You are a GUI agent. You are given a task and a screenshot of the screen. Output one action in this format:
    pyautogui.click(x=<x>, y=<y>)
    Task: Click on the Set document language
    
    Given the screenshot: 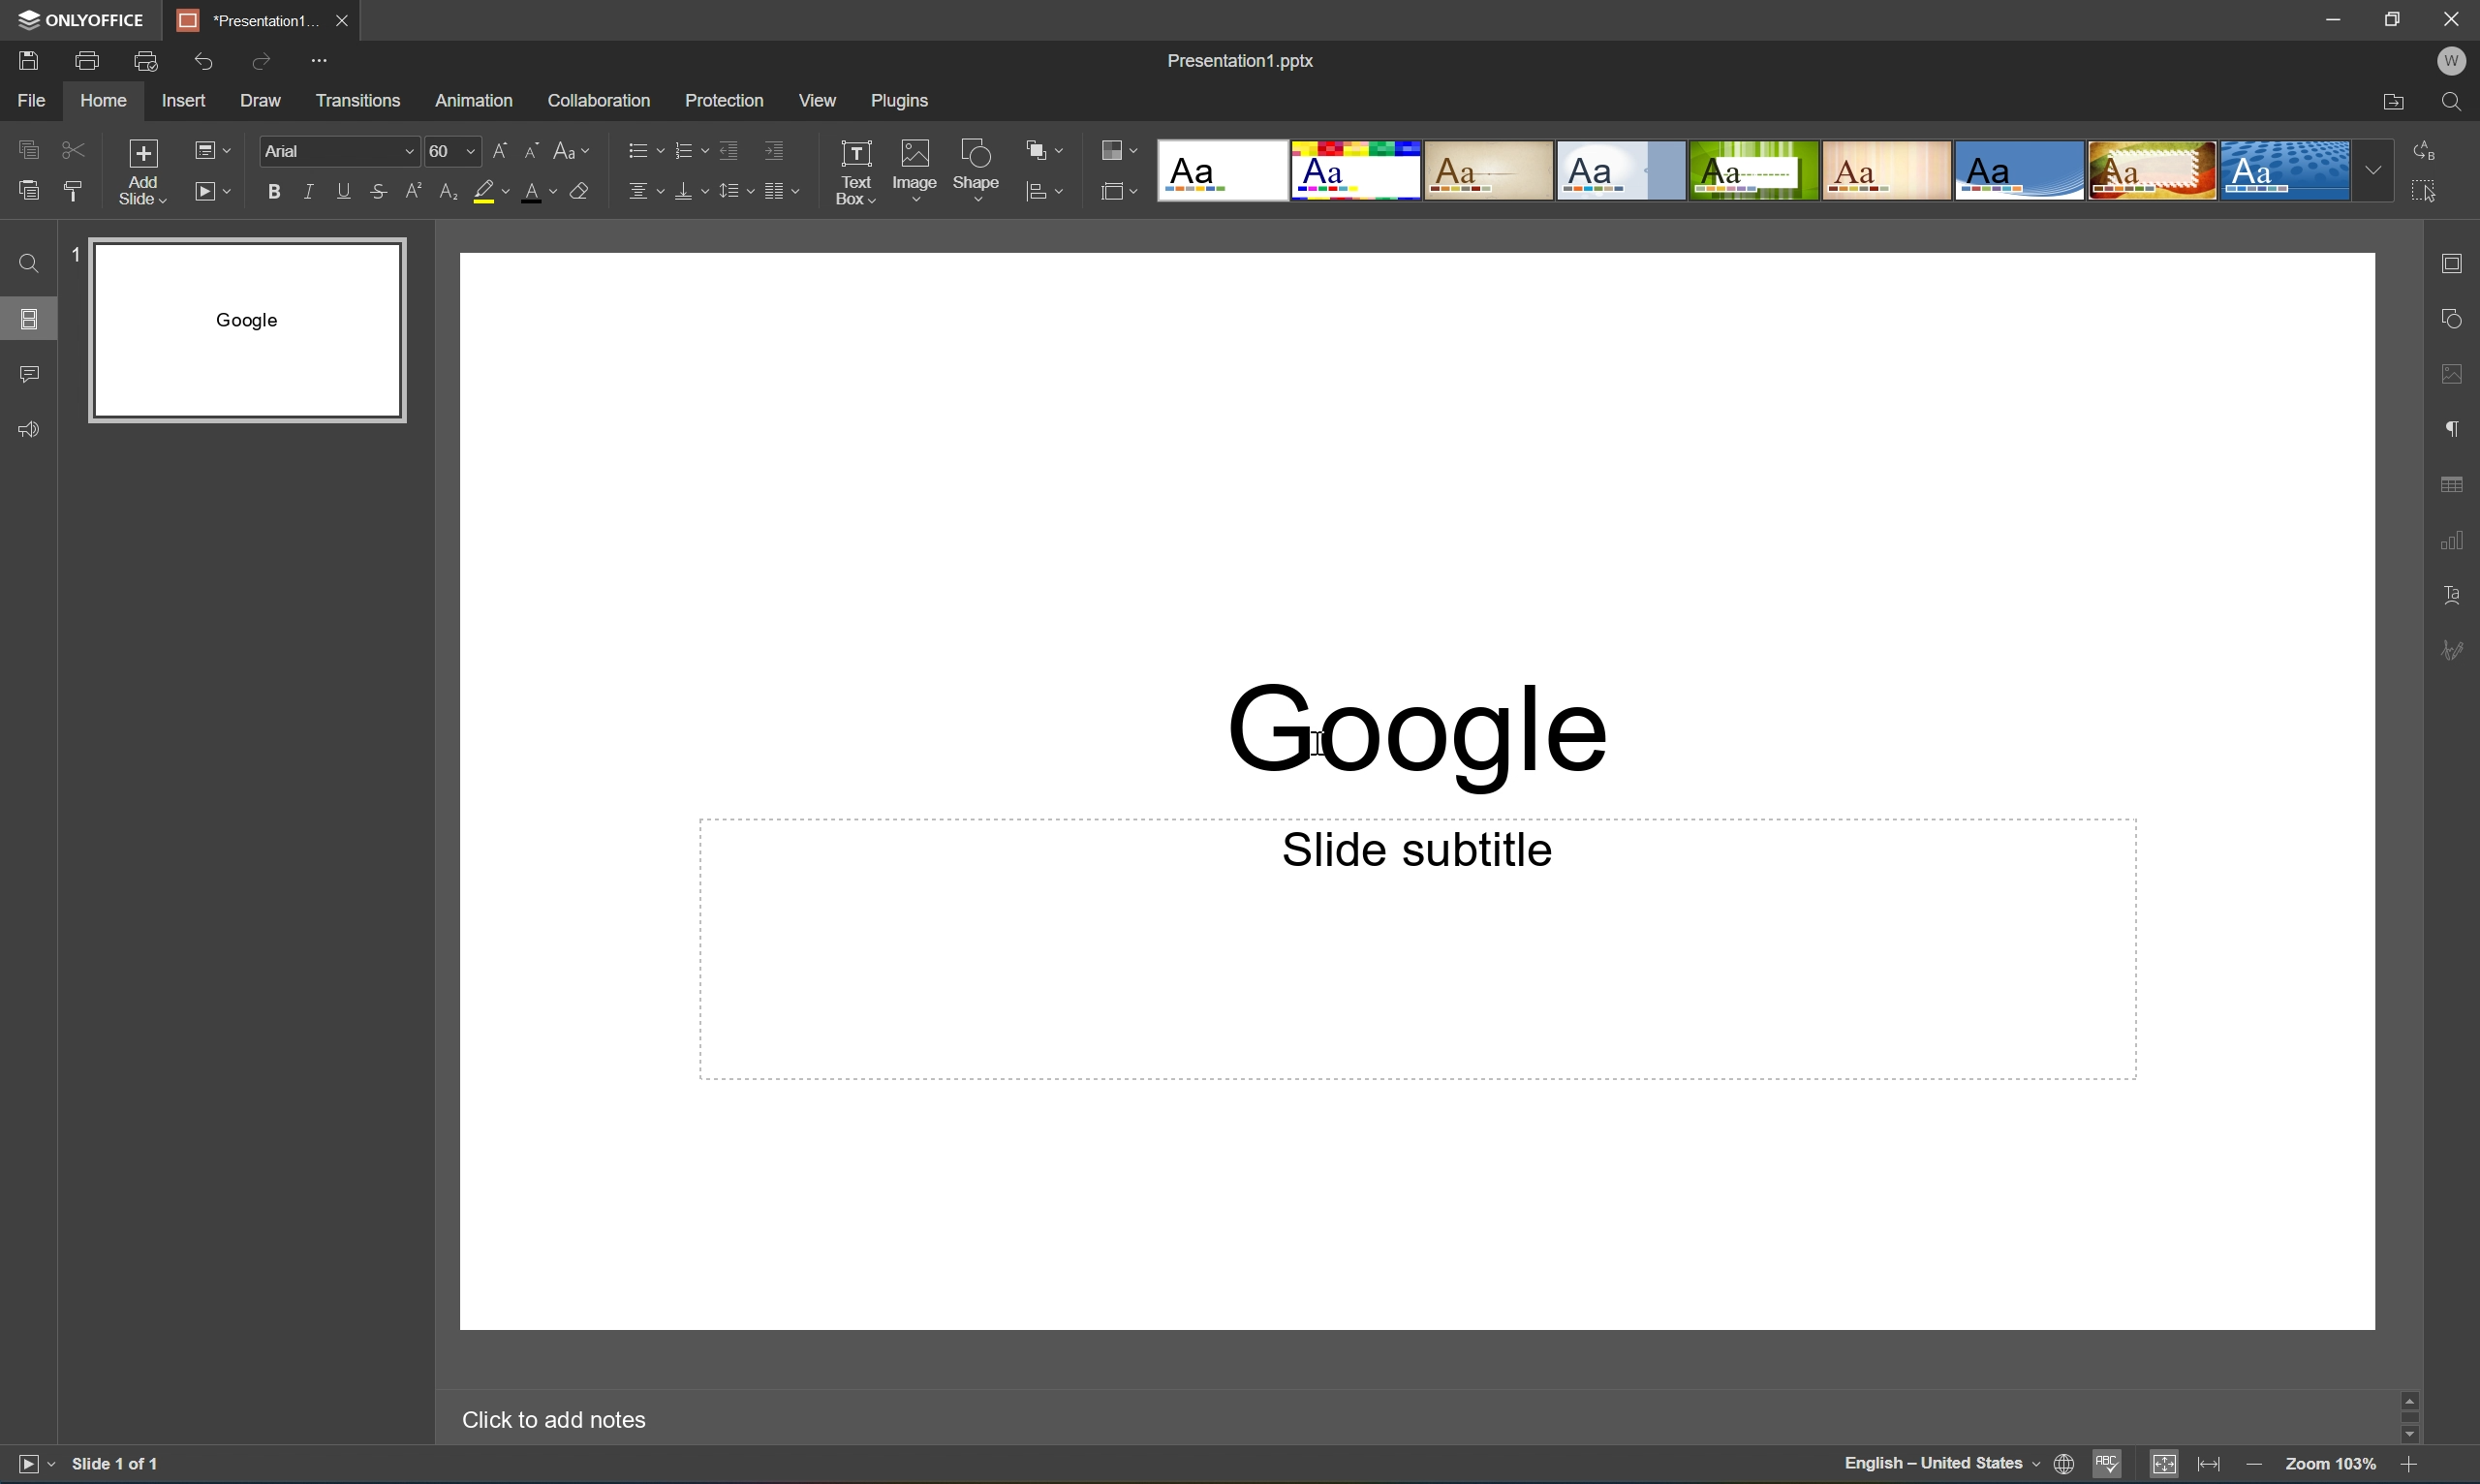 What is the action you would take?
    pyautogui.click(x=2065, y=1465)
    